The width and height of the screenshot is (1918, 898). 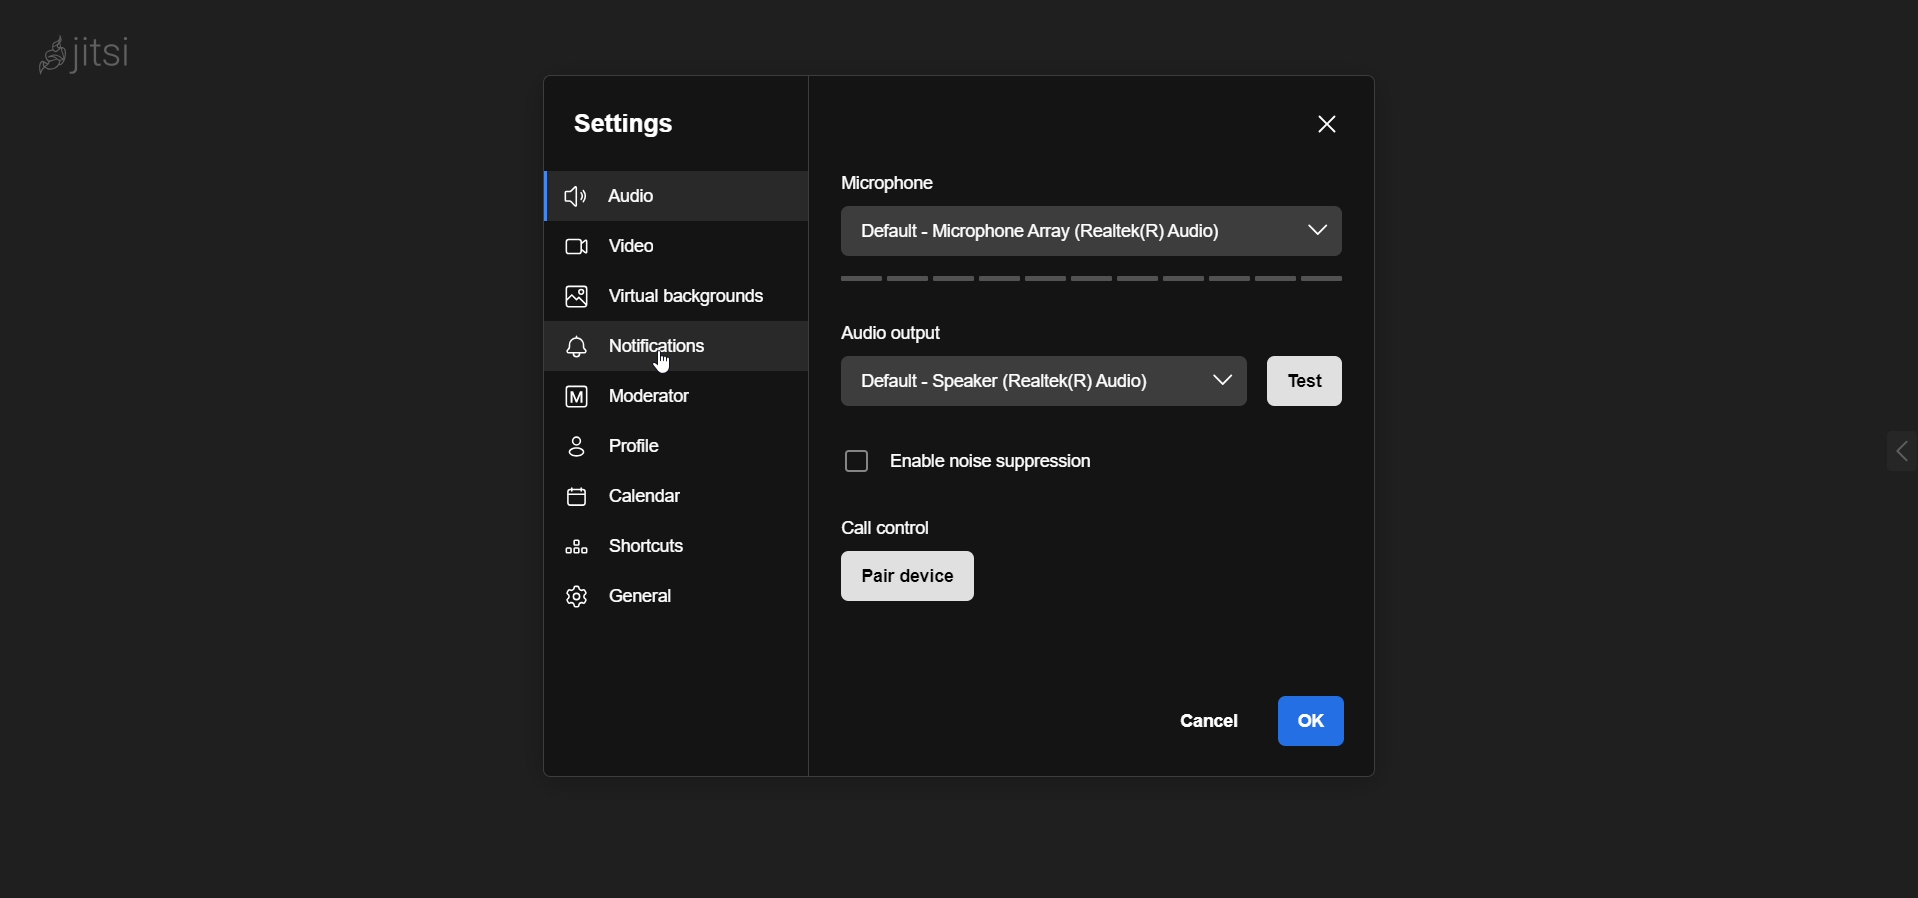 I want to click on video, so click(x=621, y=246).